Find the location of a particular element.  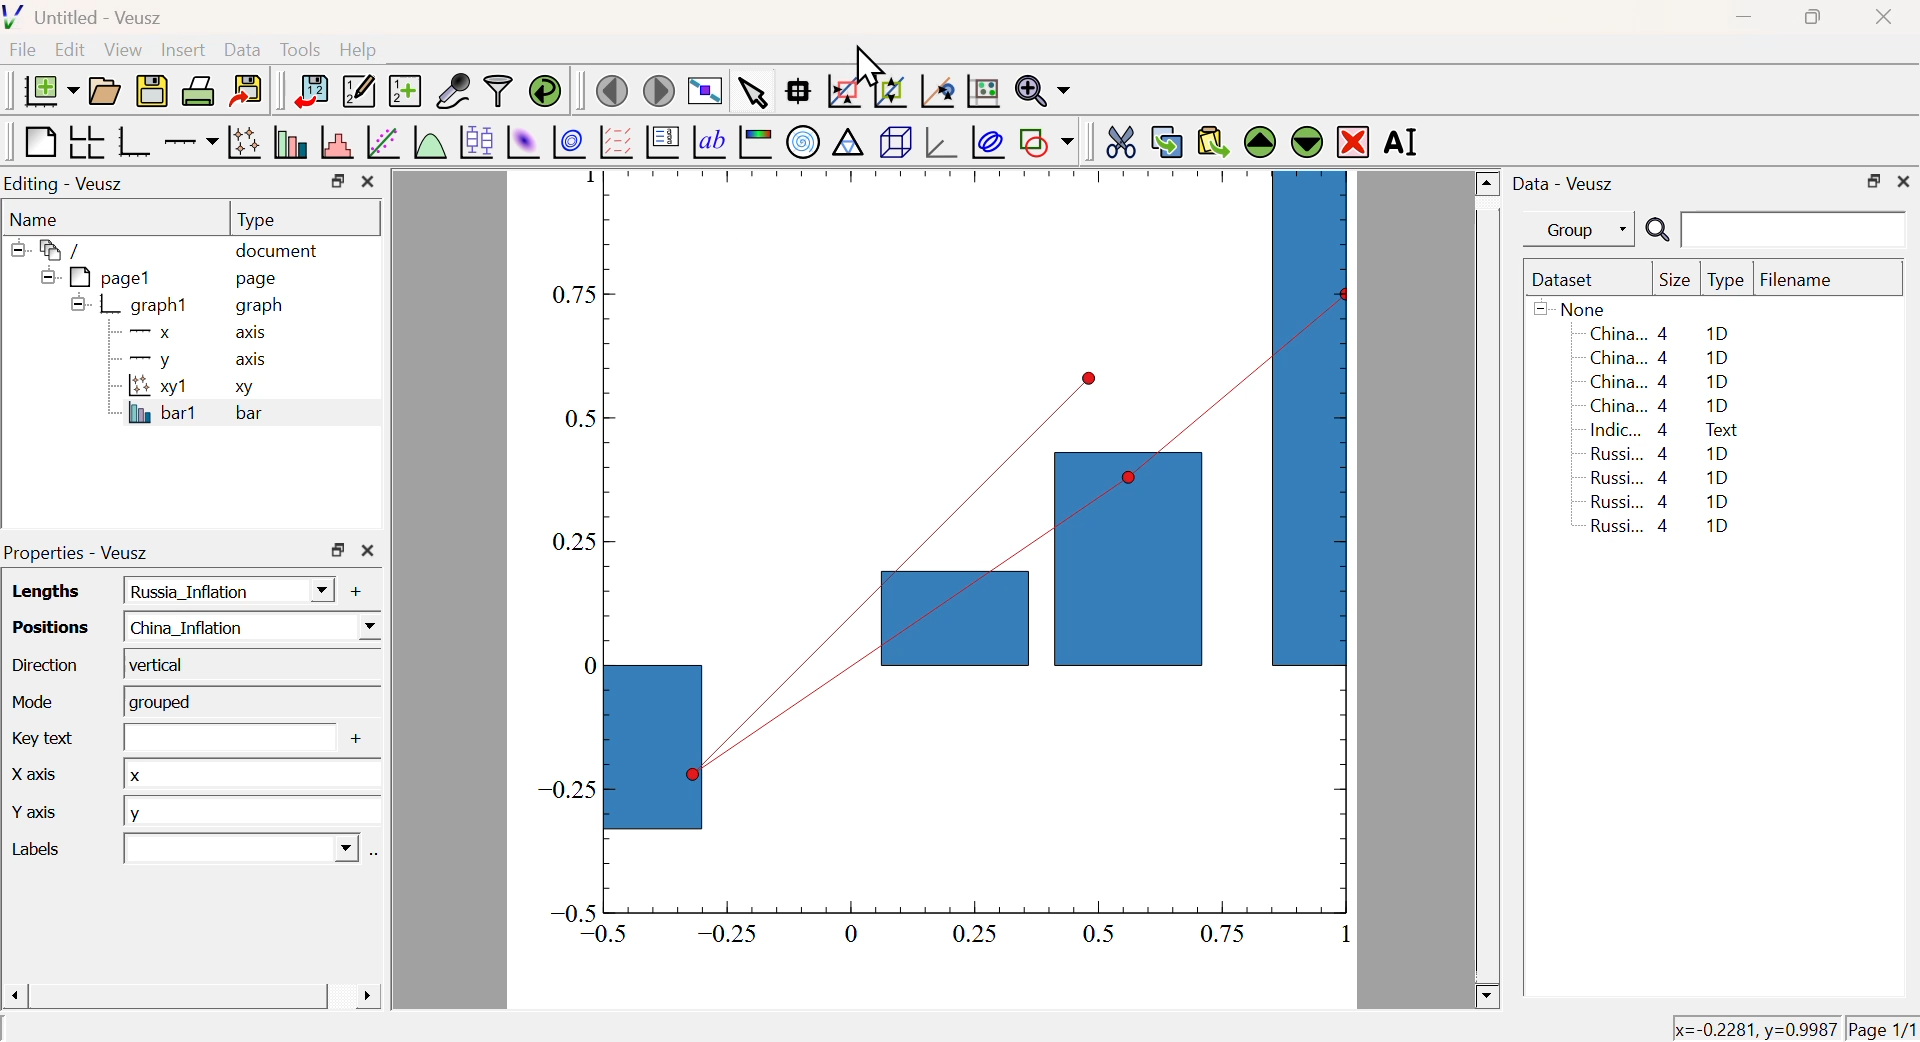

Search is located at coordinates (1657, 231).